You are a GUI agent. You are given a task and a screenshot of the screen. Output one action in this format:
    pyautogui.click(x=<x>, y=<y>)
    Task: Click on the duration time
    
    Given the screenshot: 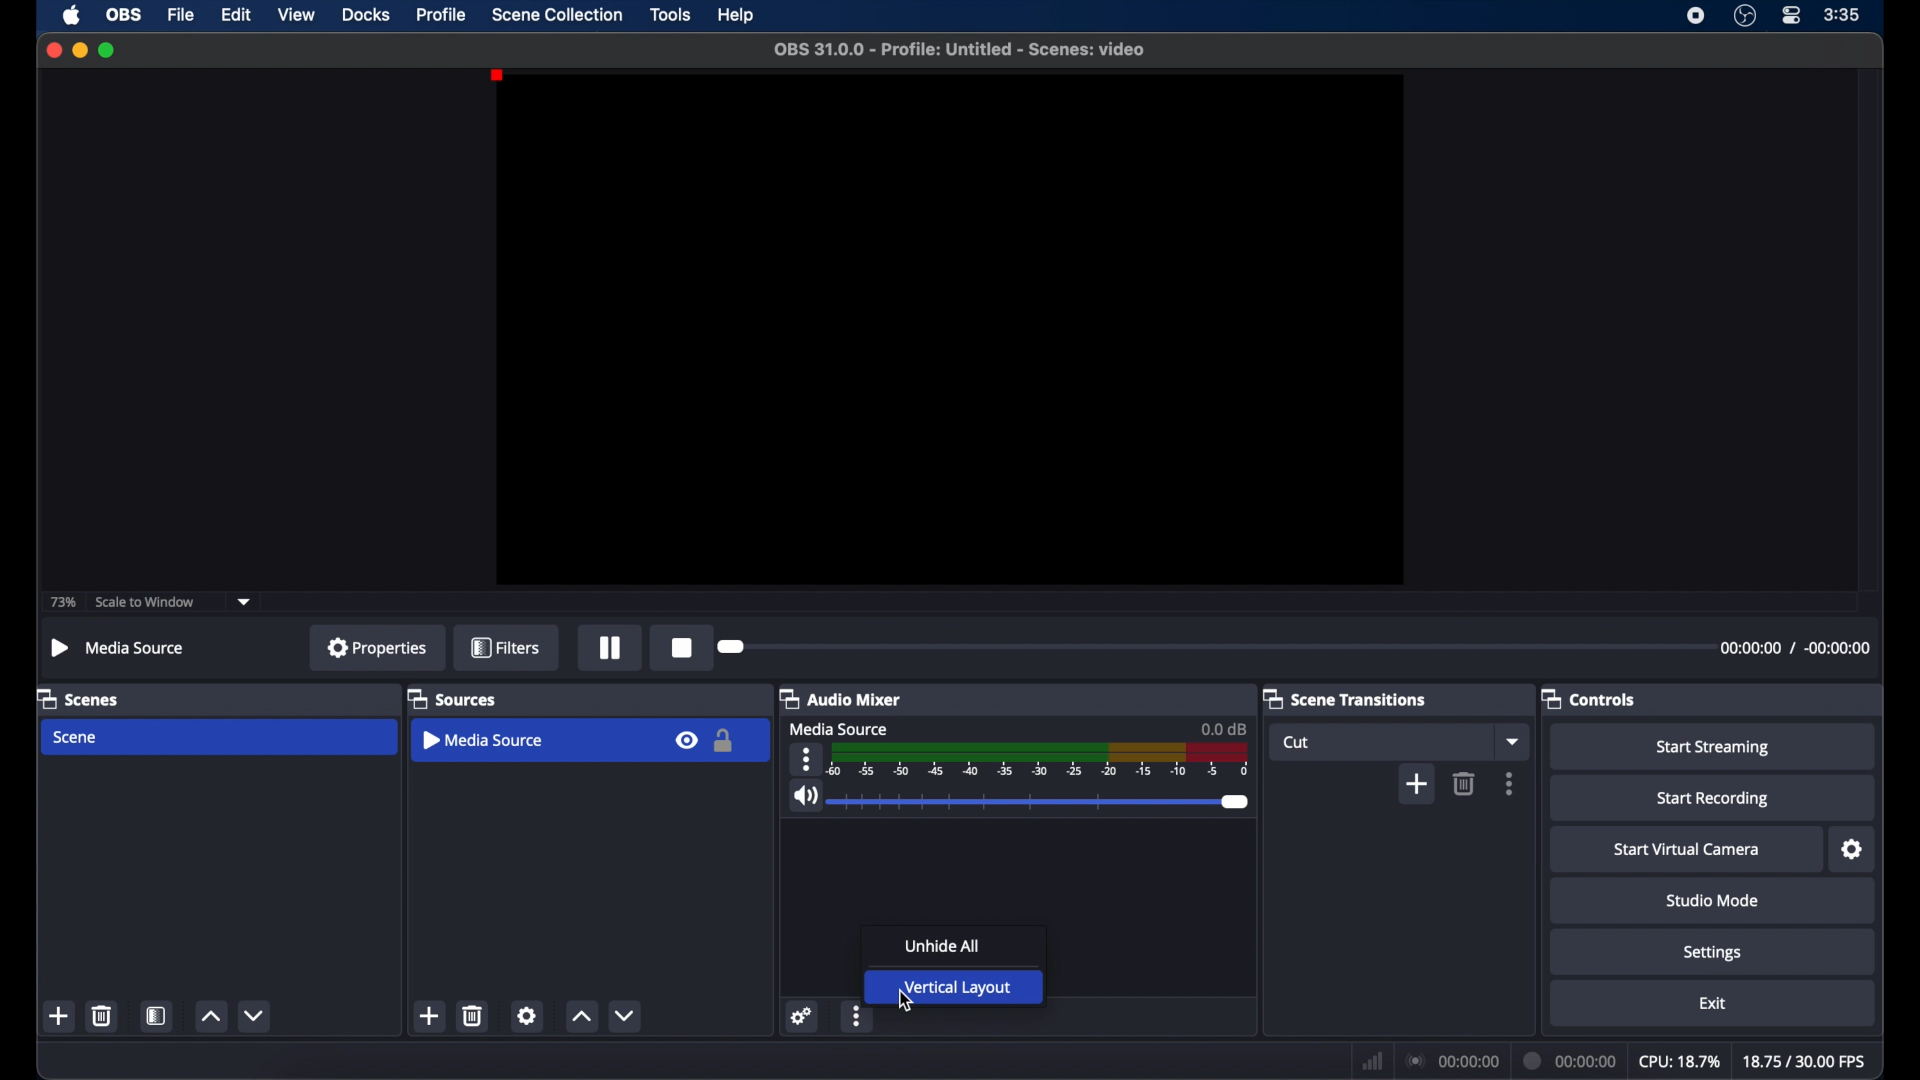 What is the action you would take?
    pyautogui.click(x=1793, y=647)
    